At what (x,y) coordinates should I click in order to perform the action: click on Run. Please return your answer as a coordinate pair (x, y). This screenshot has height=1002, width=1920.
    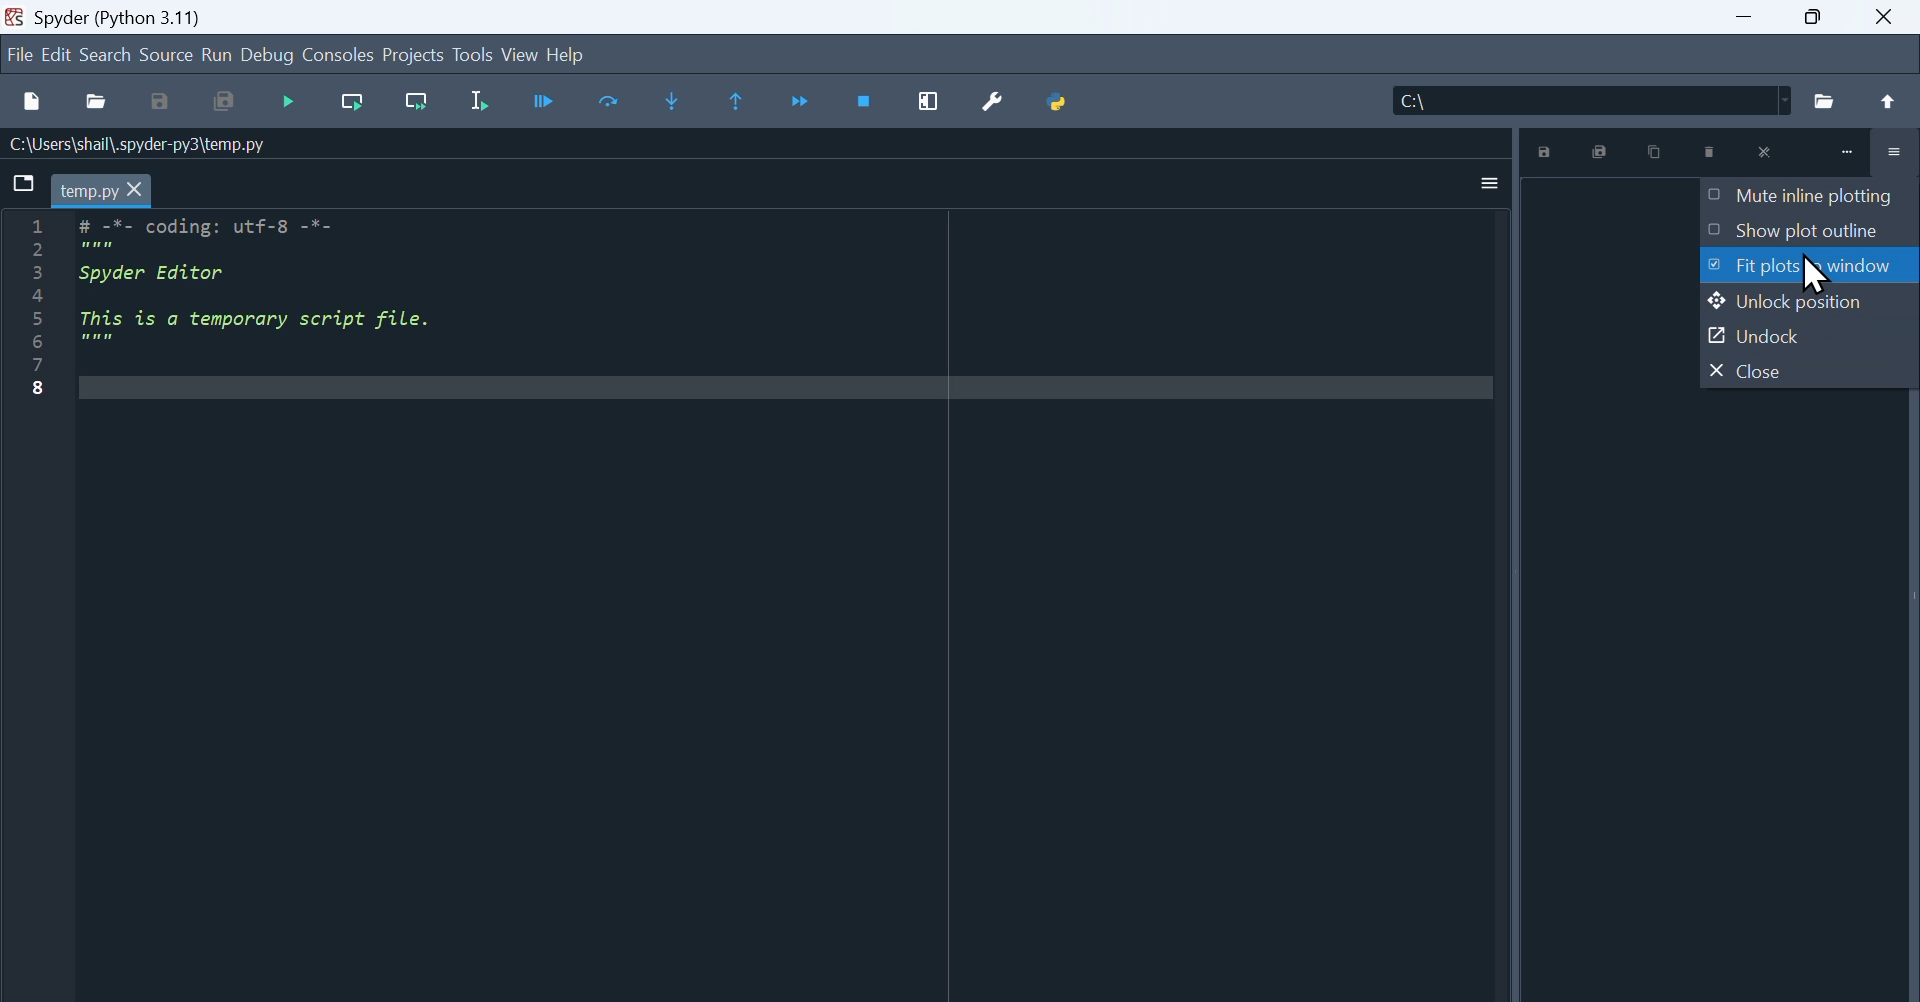
    Looking at the image, I should click on (219, 55).